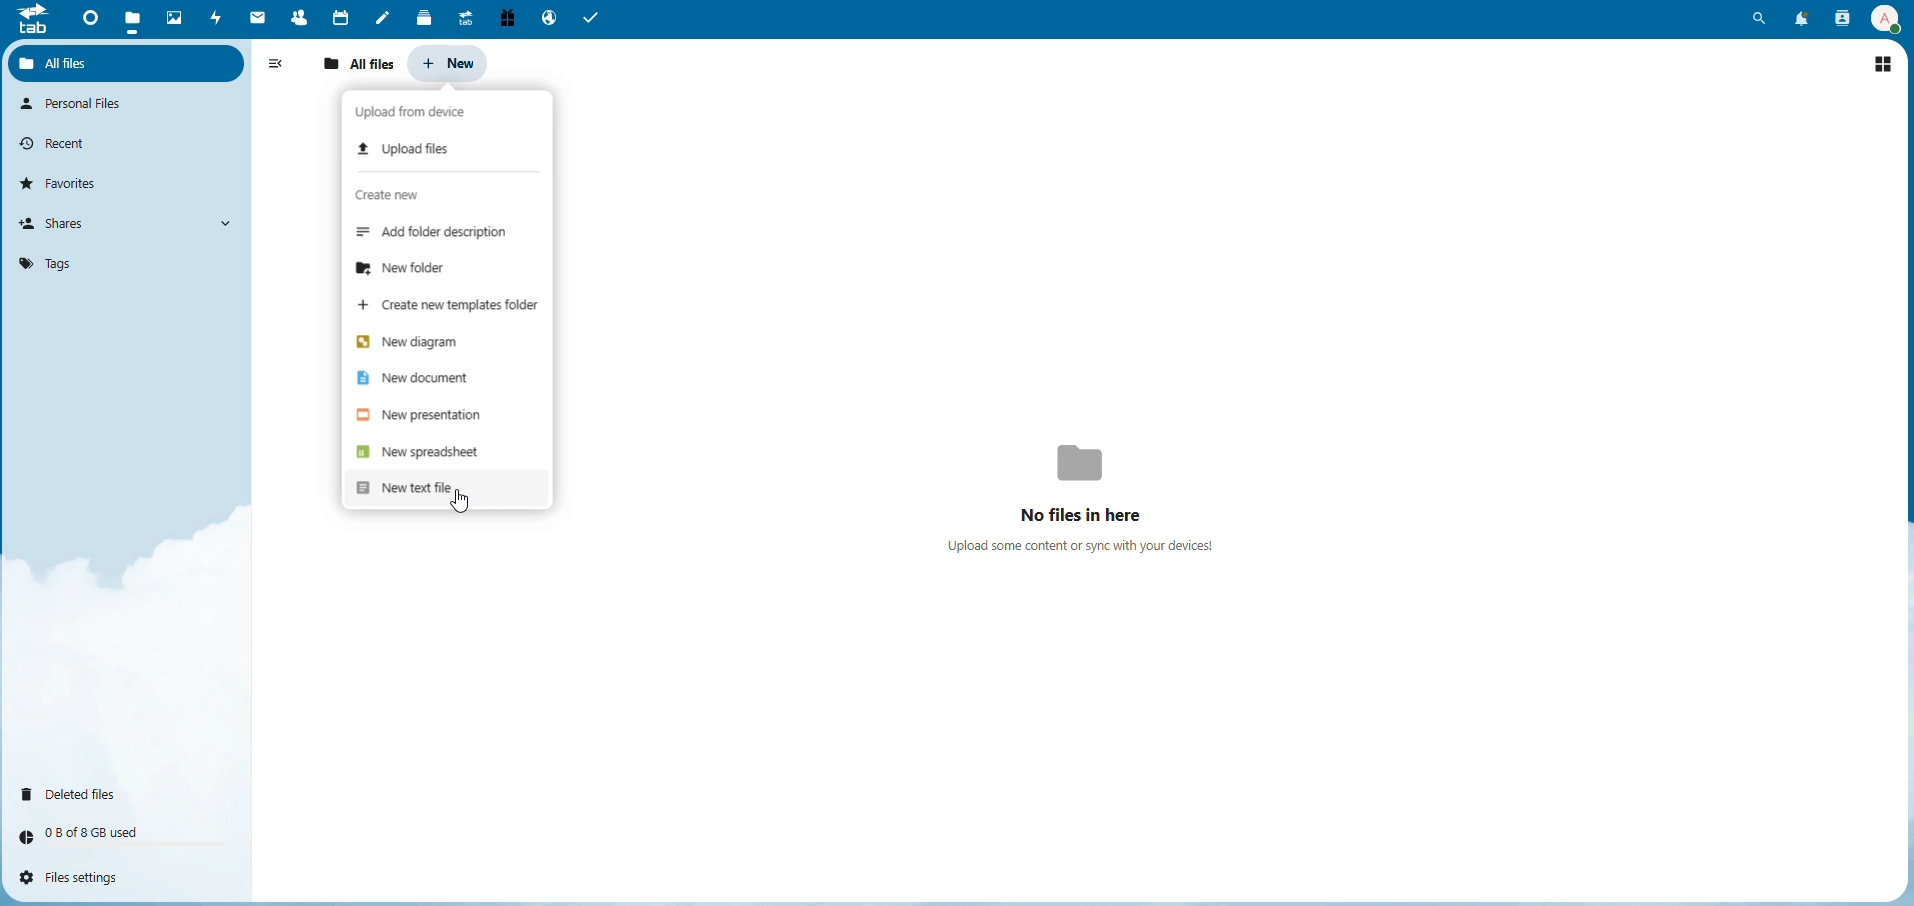  I want to click on Switch to grid view, so click(1883, 61).